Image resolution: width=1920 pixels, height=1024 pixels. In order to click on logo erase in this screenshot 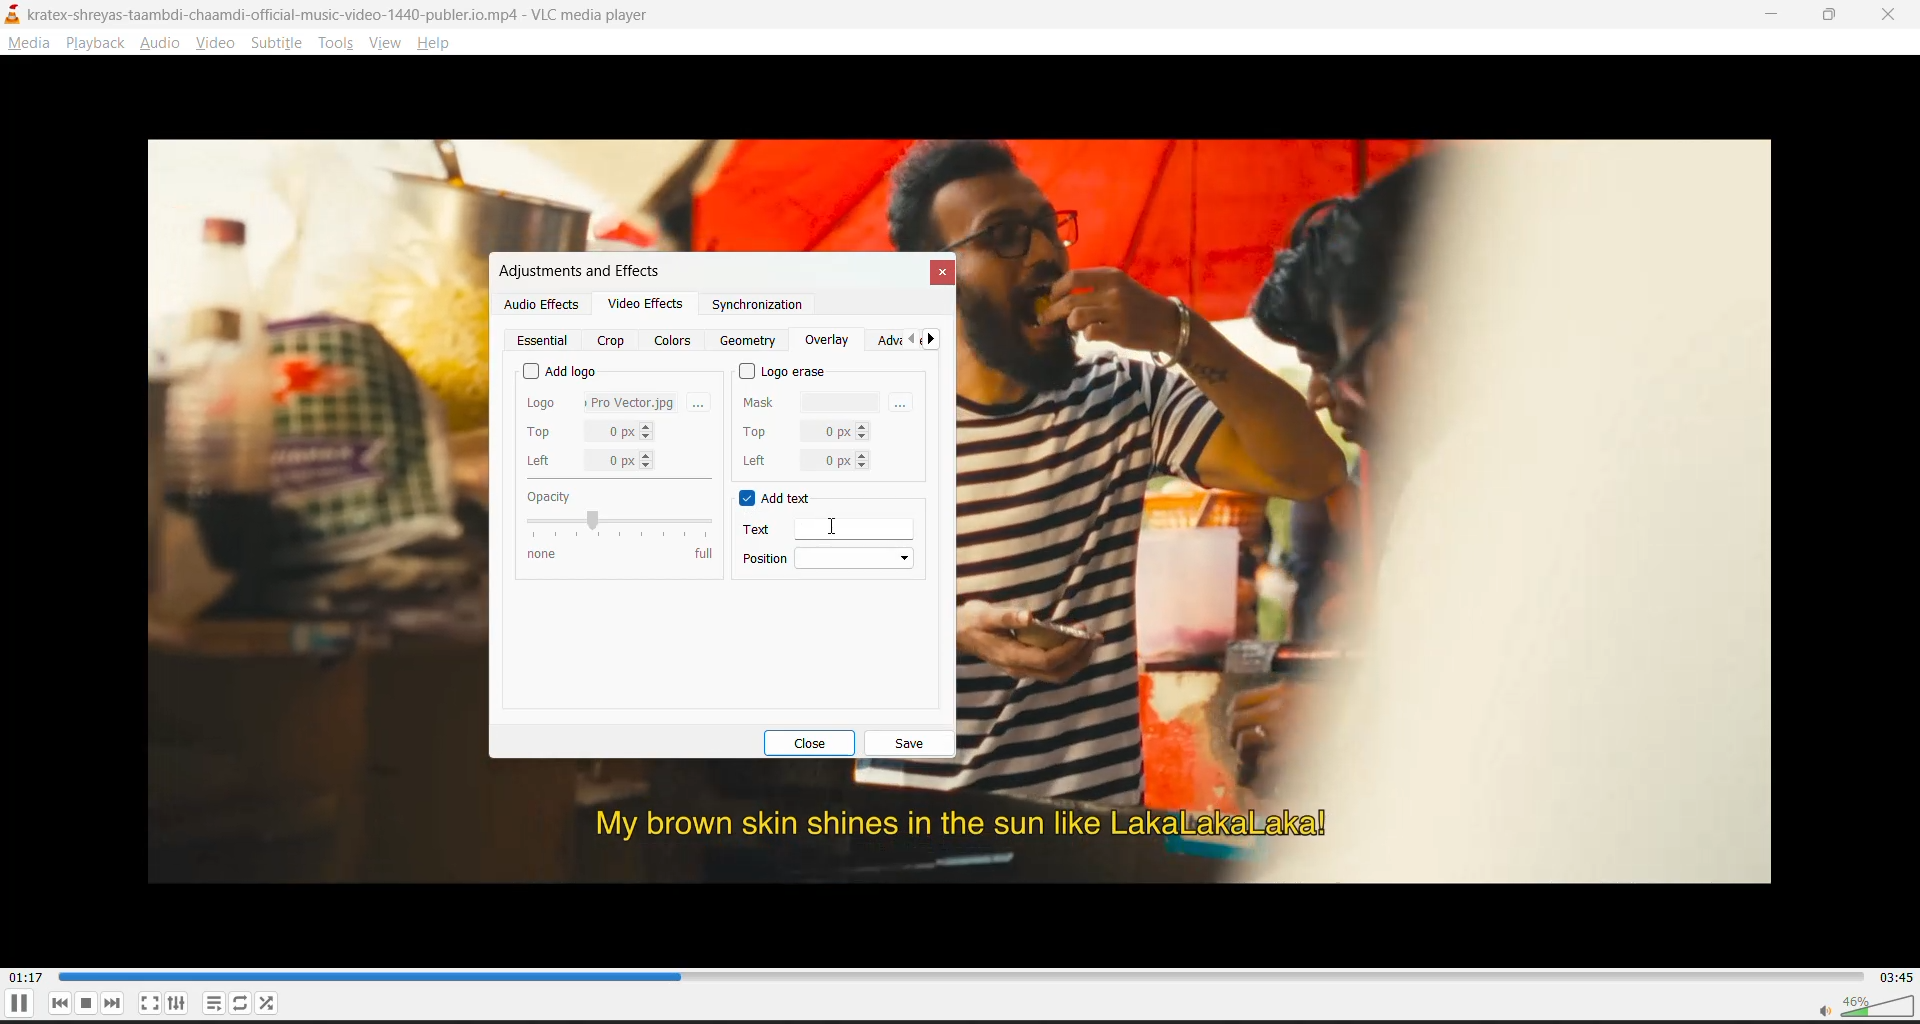, I will do `click(785, 371)`.